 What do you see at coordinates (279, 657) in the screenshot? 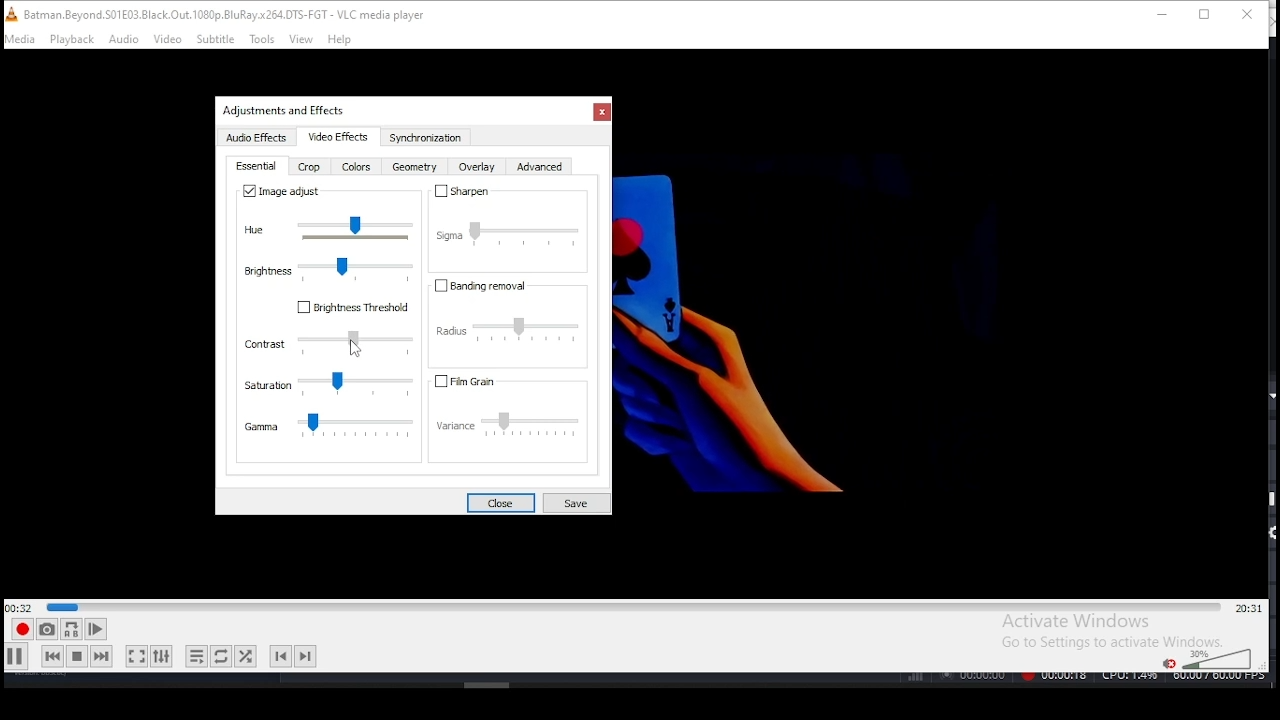
I see `previous chapter` at bounding box center [279, 657].